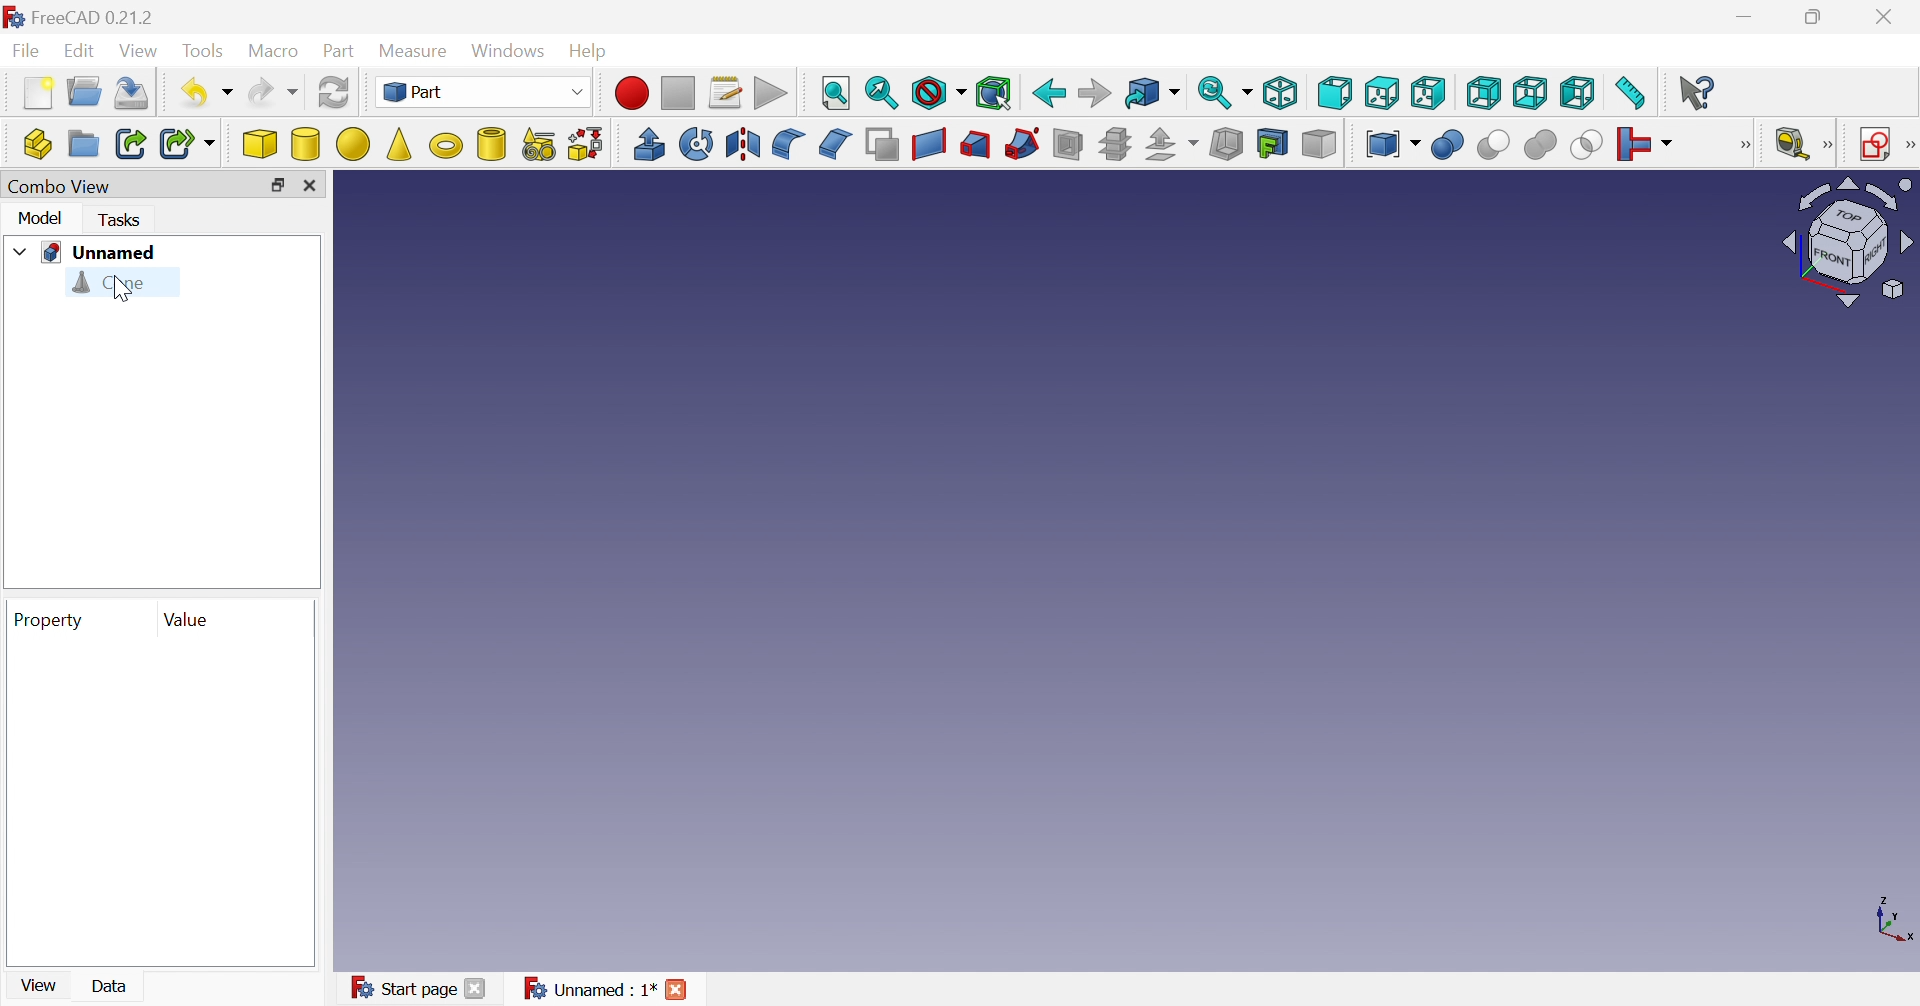 The image size is (1920, 1006). I want to click on Loft, so click(974, 144).